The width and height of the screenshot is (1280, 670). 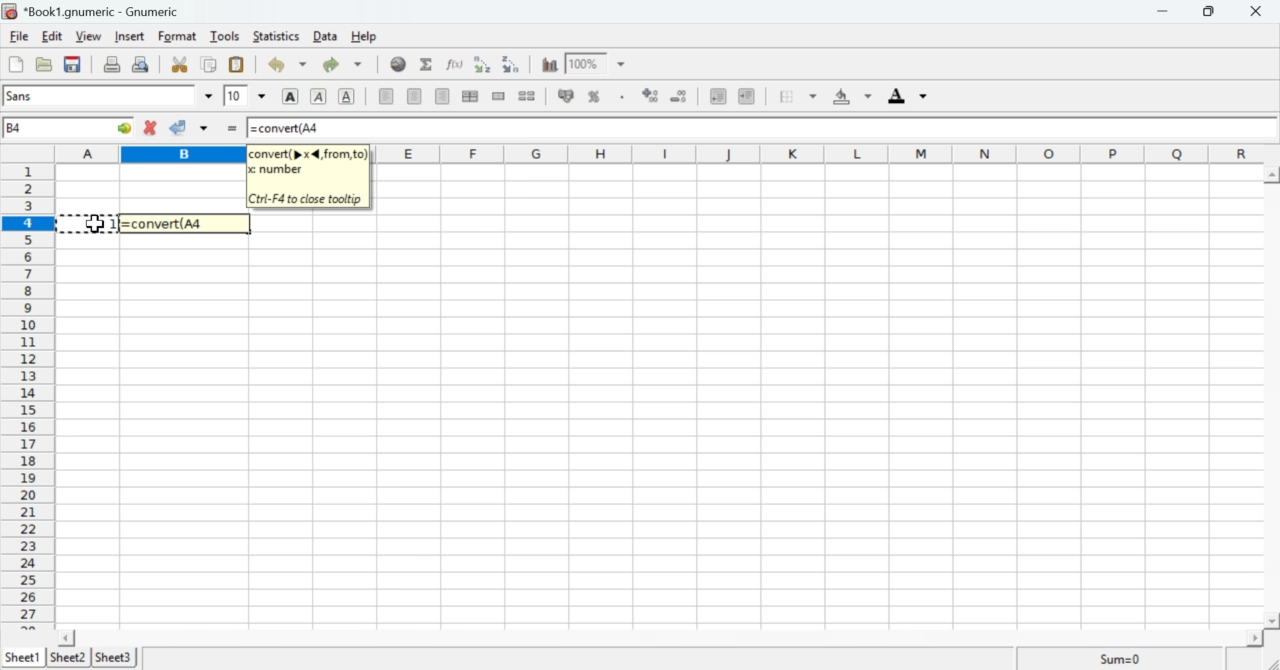 What do you see at coordinates (398, 64) in the screenshot?
I see `Insert Hyperlink` at bounding box center [398, 64].